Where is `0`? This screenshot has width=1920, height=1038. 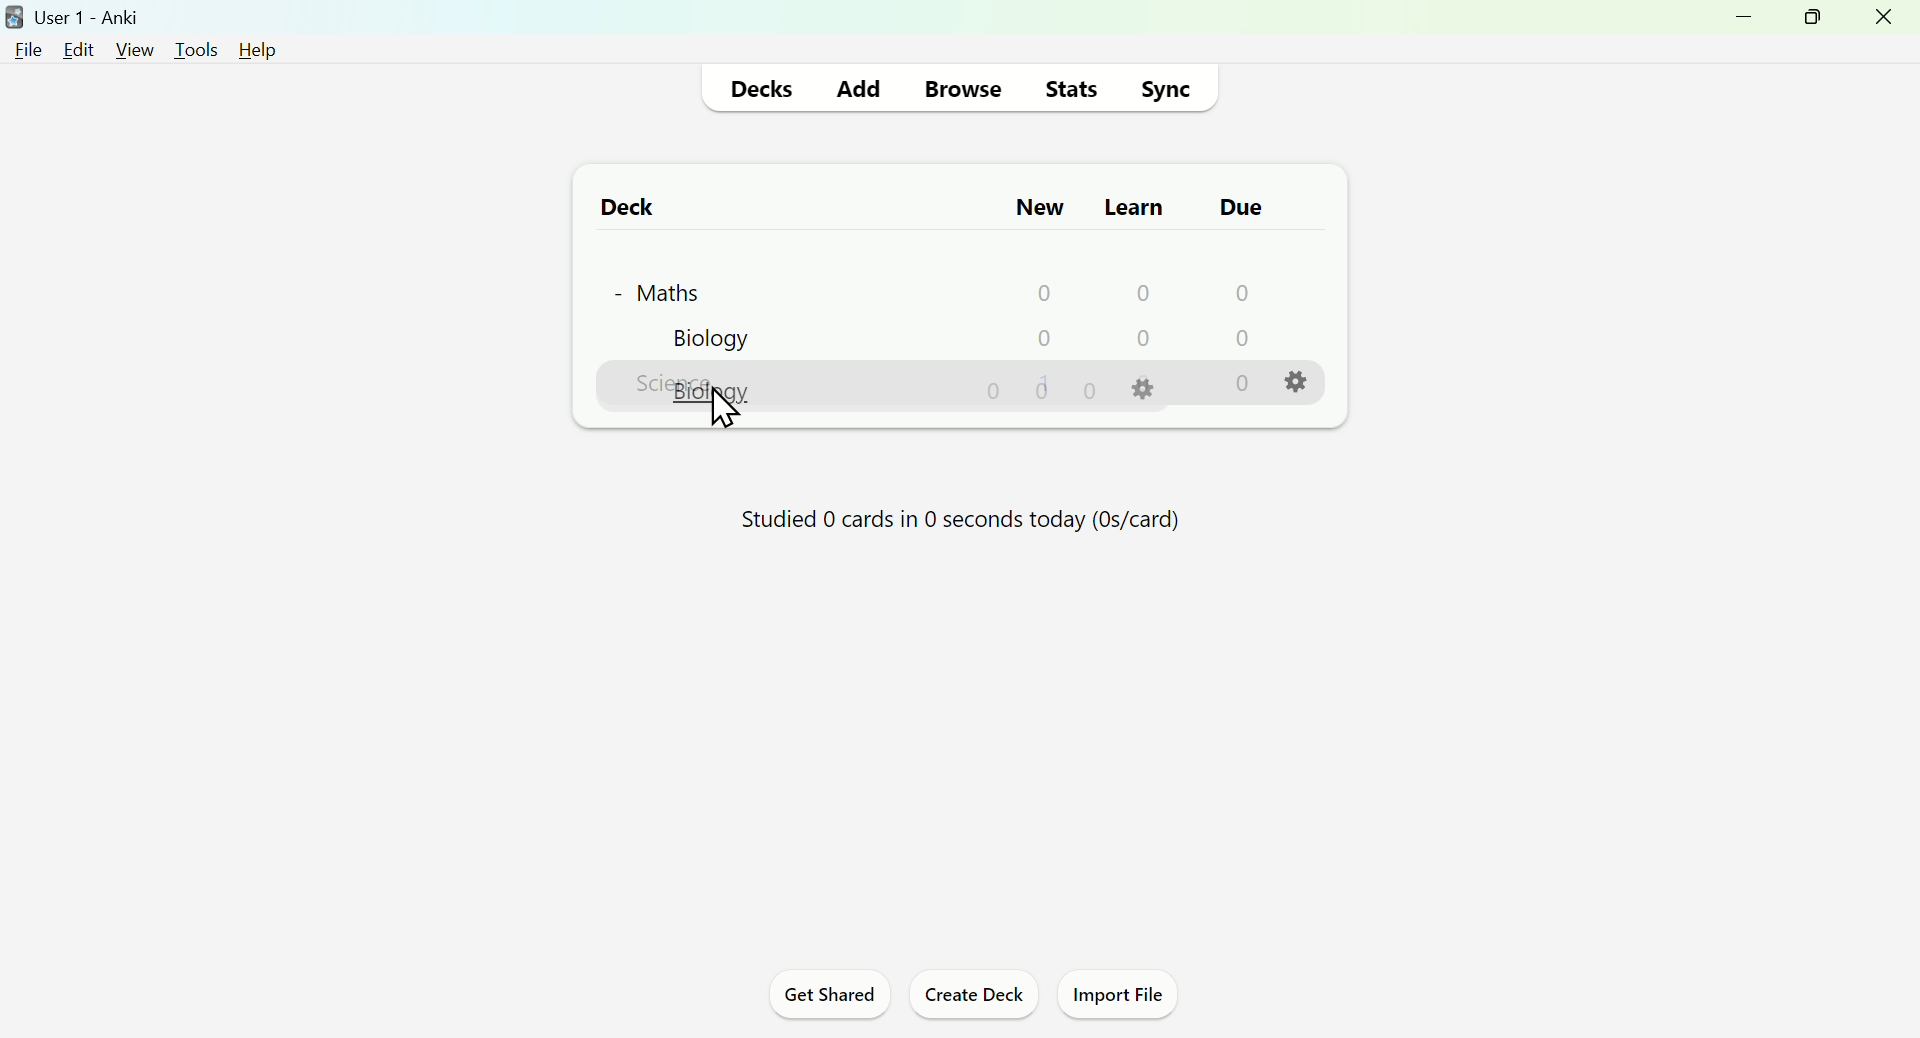 0 is located at coordinates (1242, 384).